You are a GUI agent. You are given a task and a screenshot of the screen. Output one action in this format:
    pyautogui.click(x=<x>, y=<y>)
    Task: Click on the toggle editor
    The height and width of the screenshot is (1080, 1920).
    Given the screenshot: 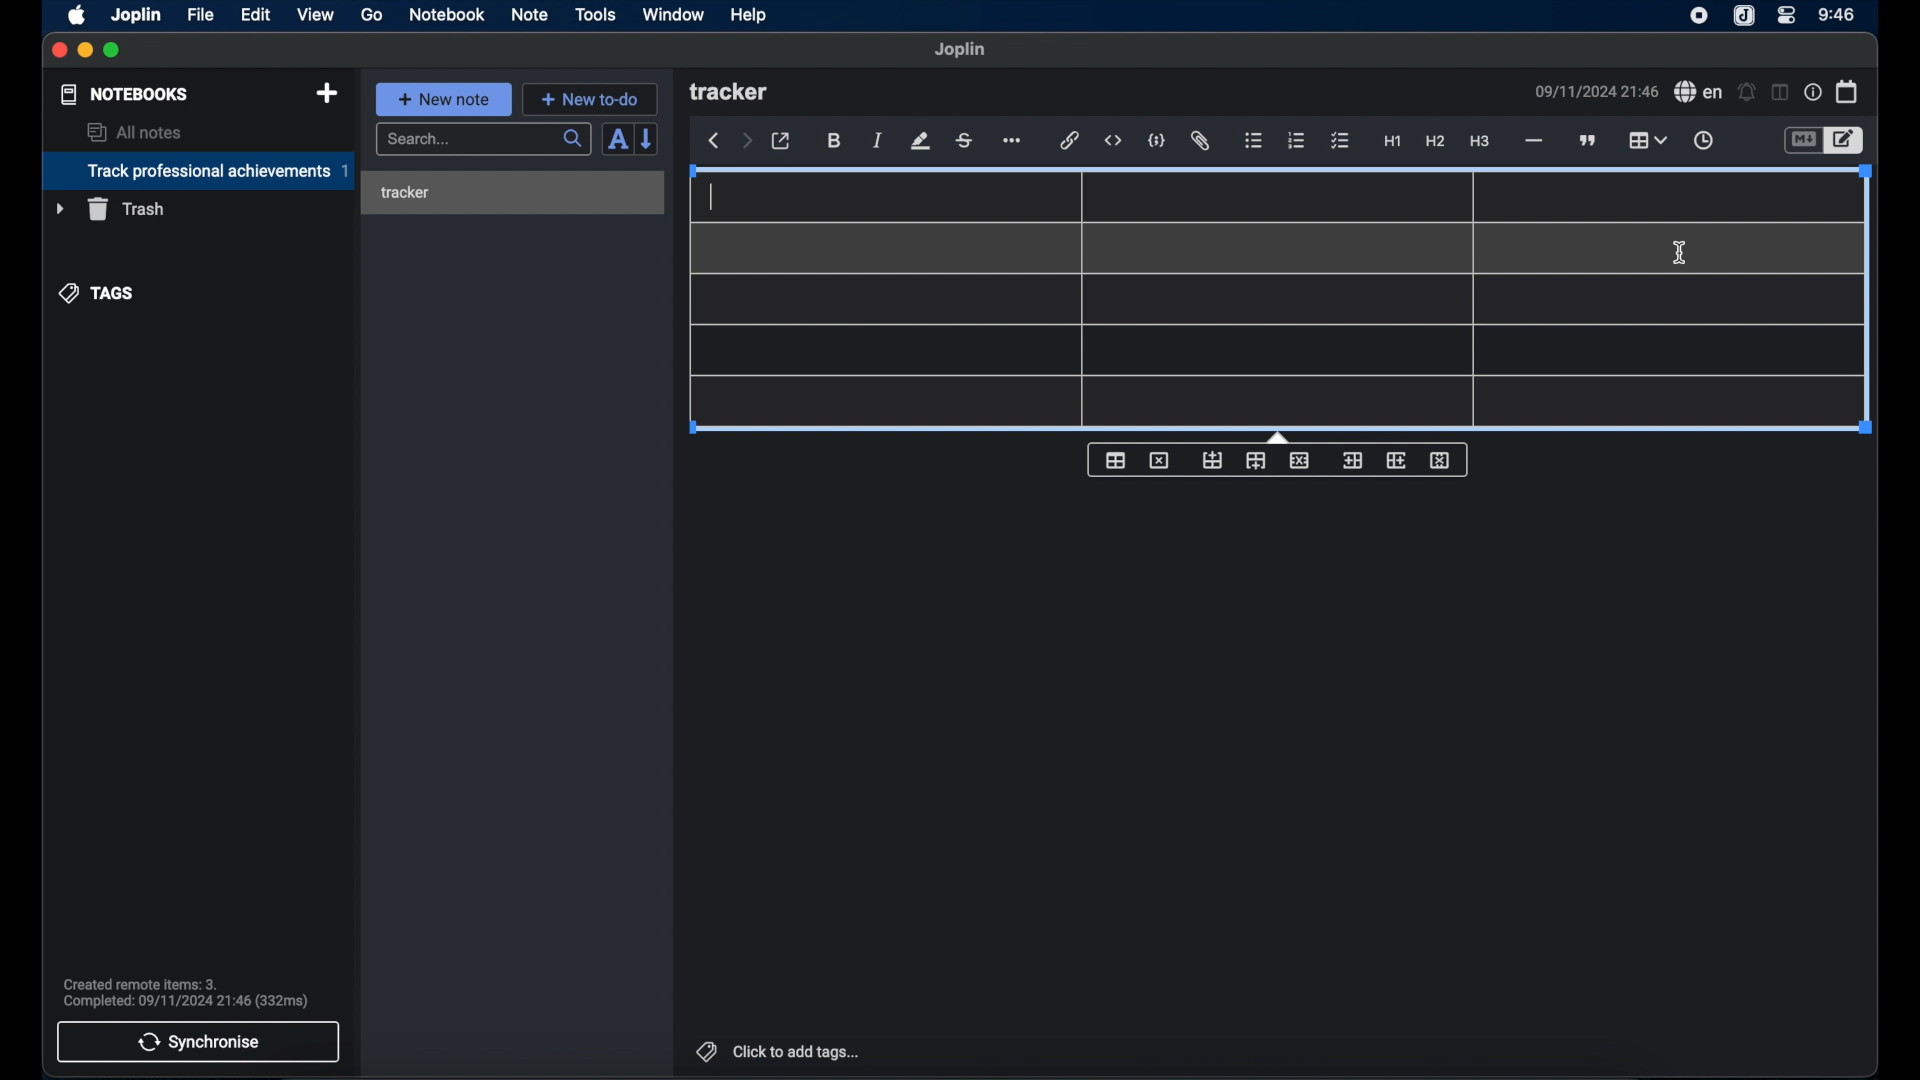 What is the action you would take?
    pyautogui.click(x=1845, y=140)
    